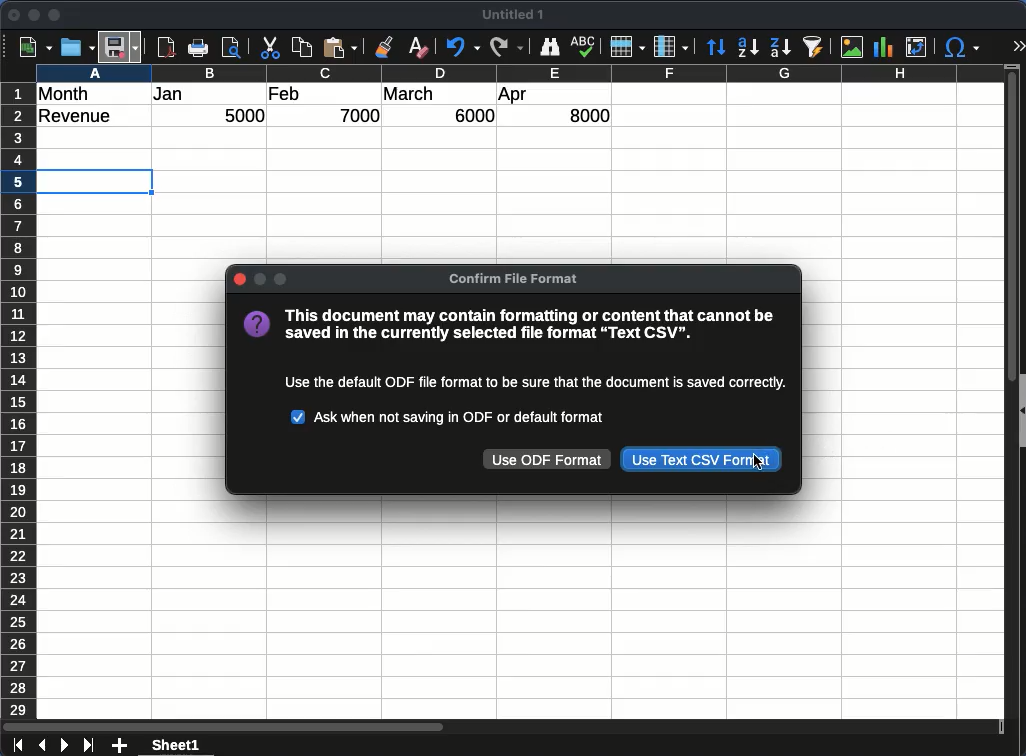 The width and height of the screenshot is (1026, 756). What do you see at coordinates (56, 15) in the screenshot?
I see `maximize` at bounding box center [56, 15].